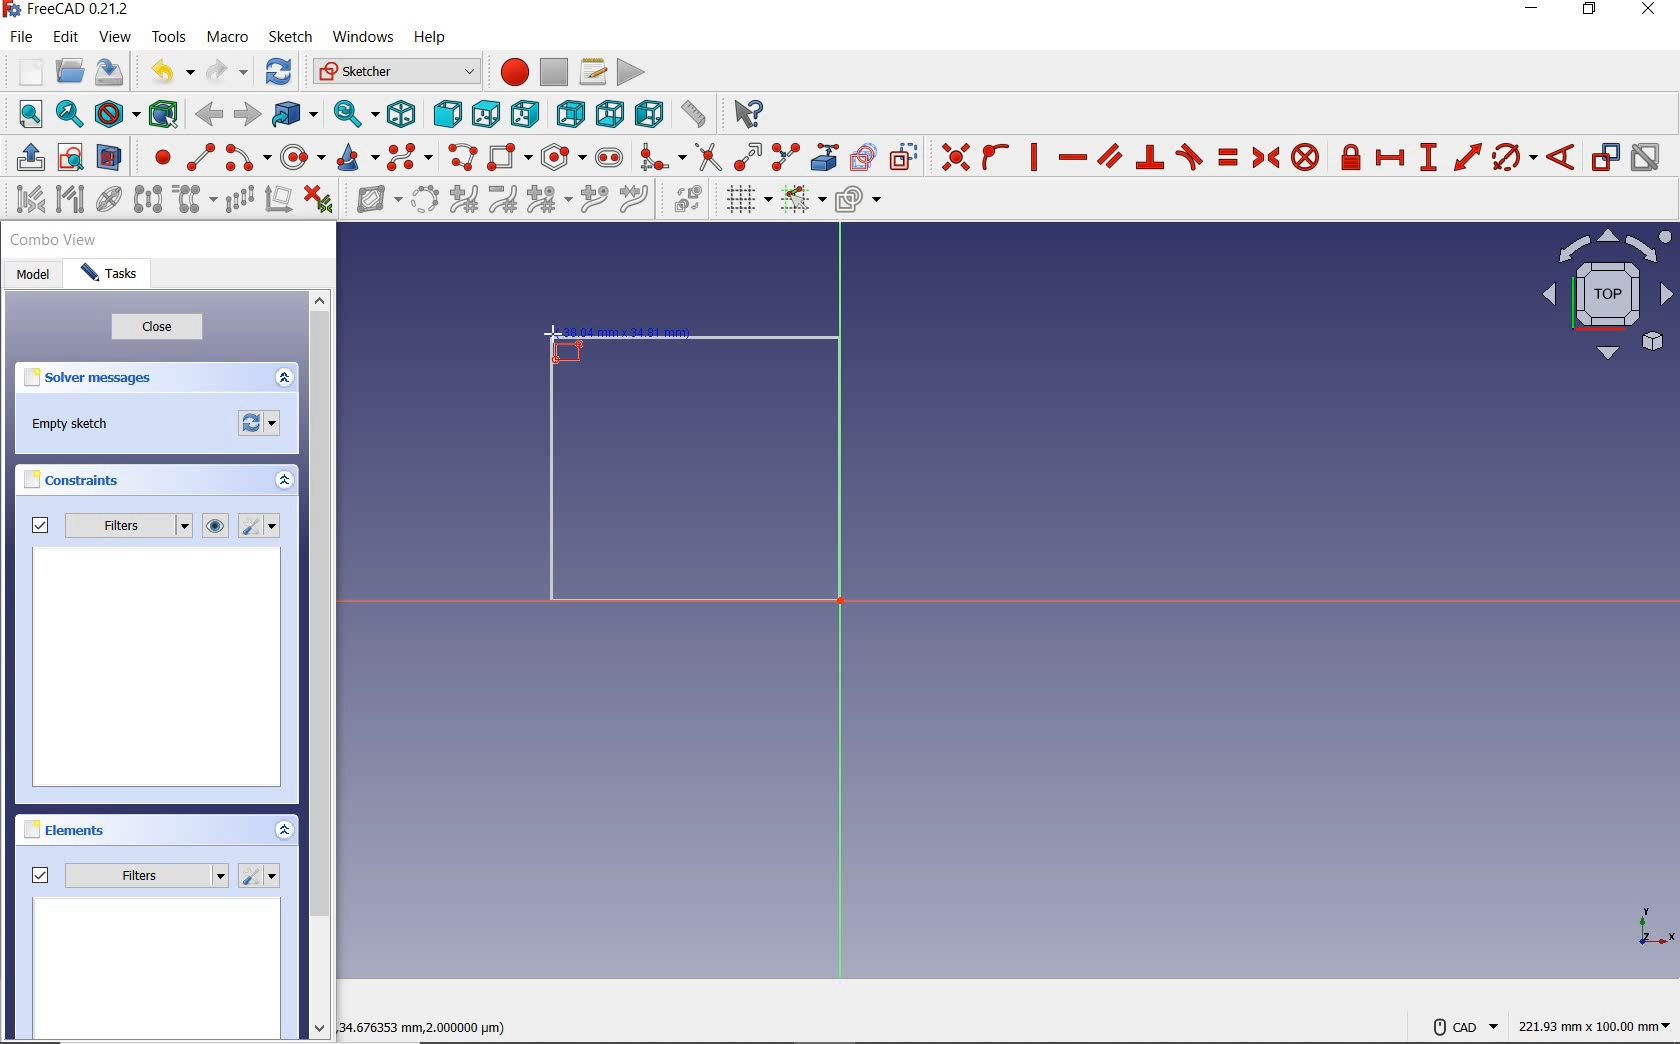 The height and width of the screenshot is (1044, 1680). I want to click on macros, so click(593, 72).